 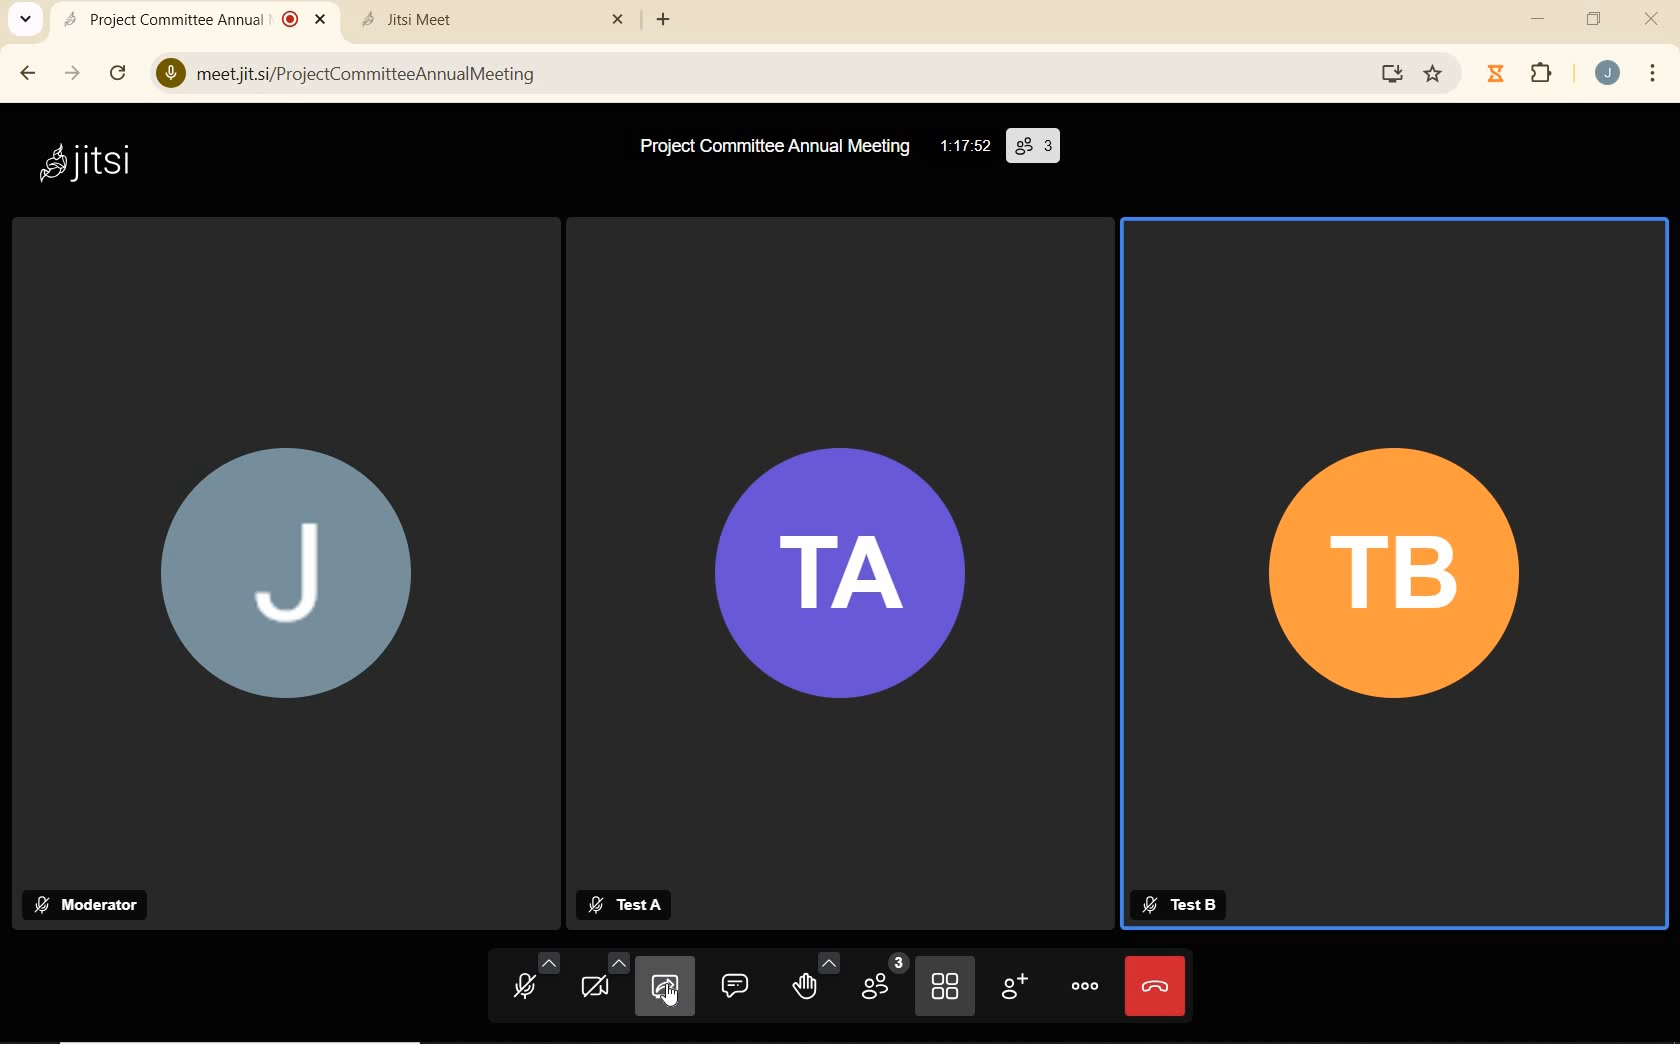 What do you see at coordinates (122, 72) in the screenshot?
I see `RELOAD` at bounding box center [122, 72].